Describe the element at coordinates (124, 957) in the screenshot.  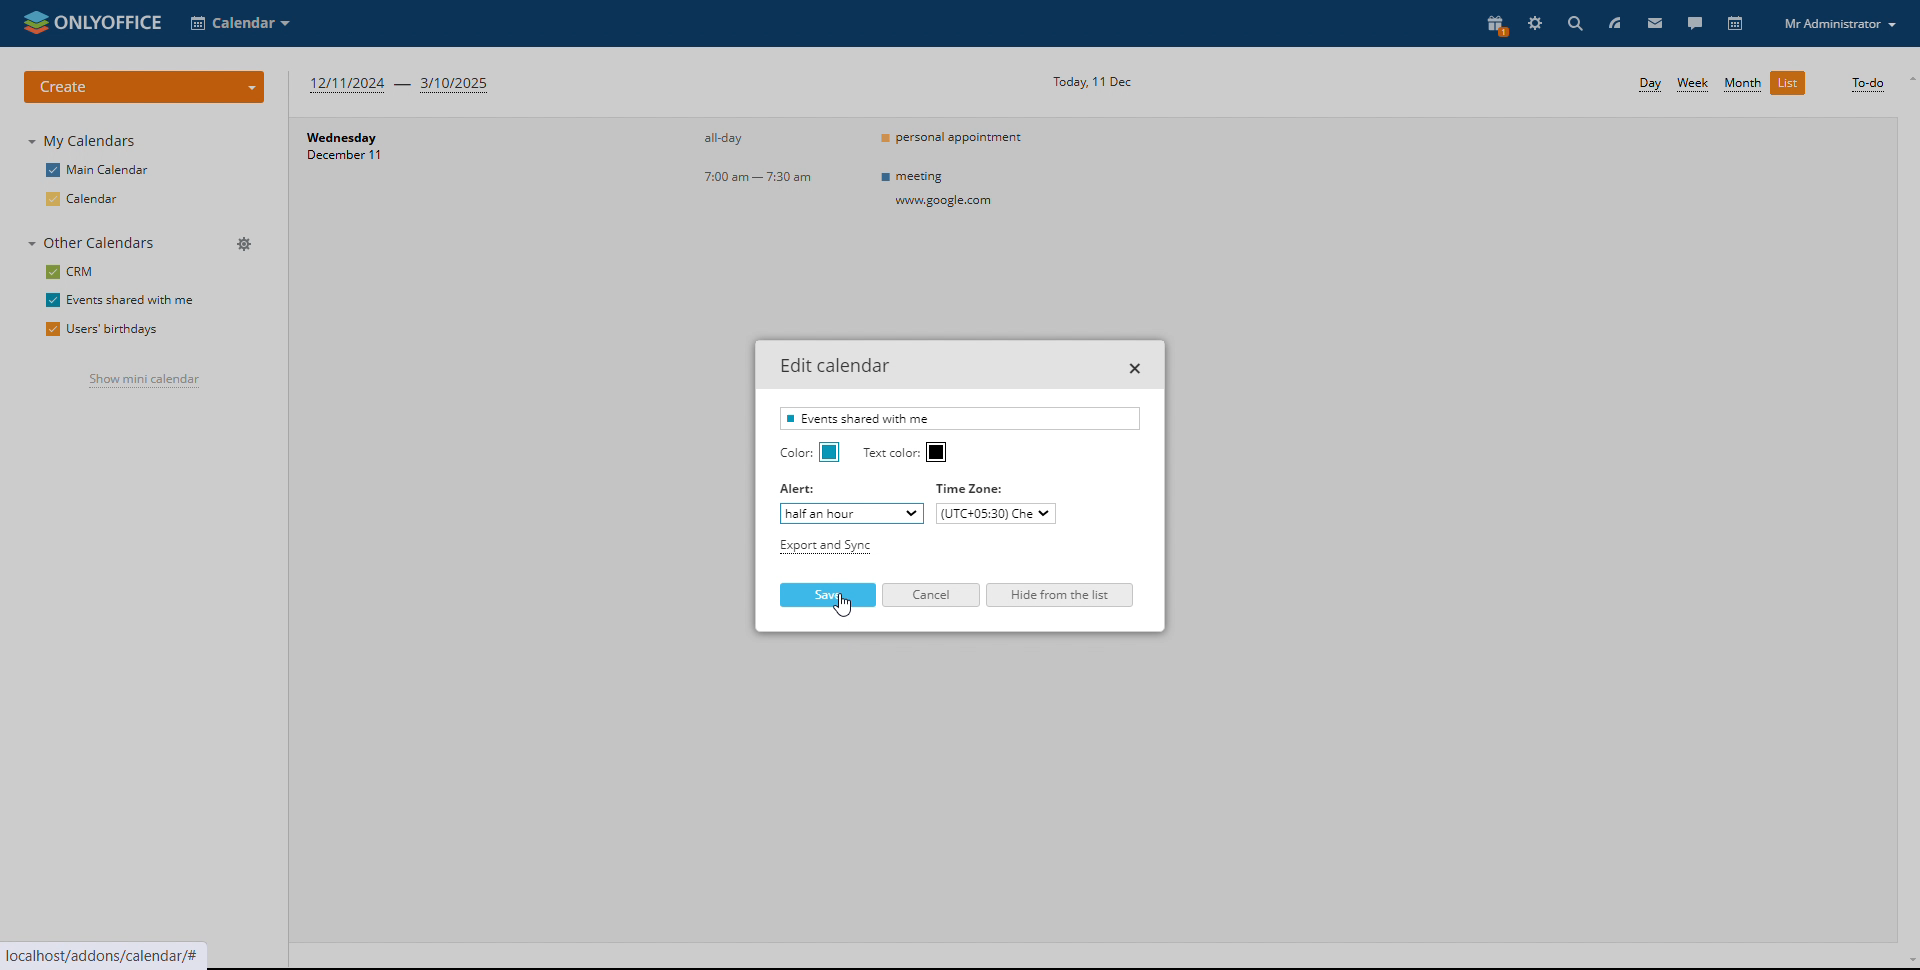
I see `localhost` at that location.